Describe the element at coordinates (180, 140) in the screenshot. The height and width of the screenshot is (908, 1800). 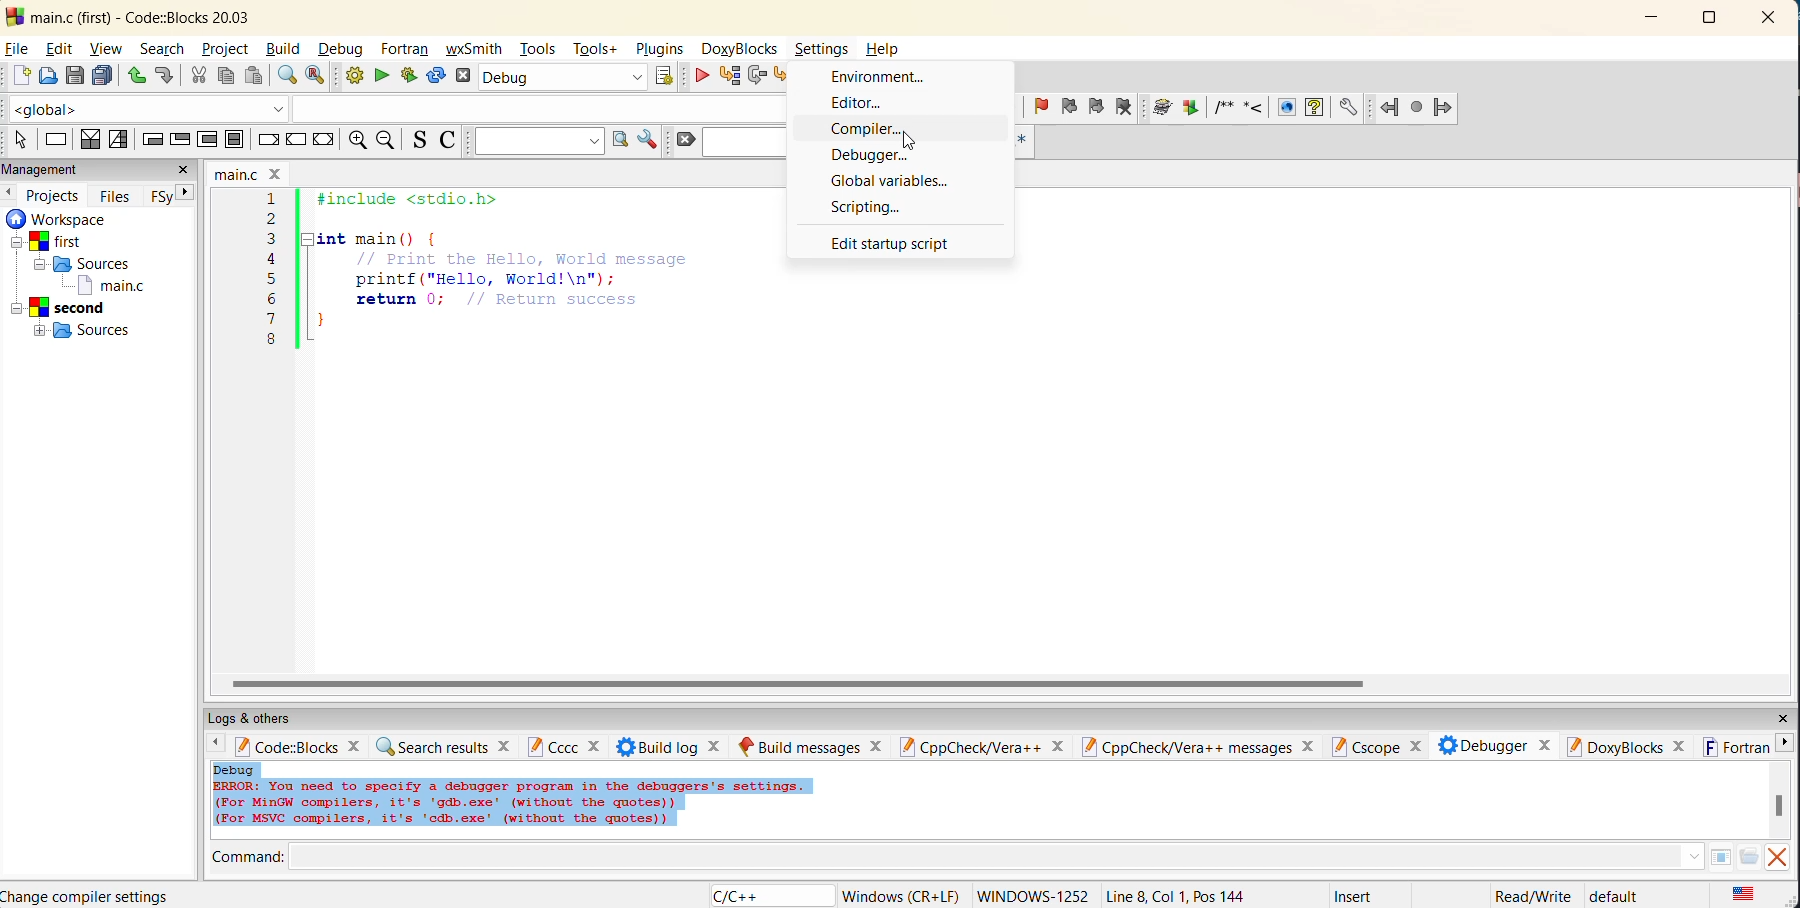
I see `exit condition loop` at that location.